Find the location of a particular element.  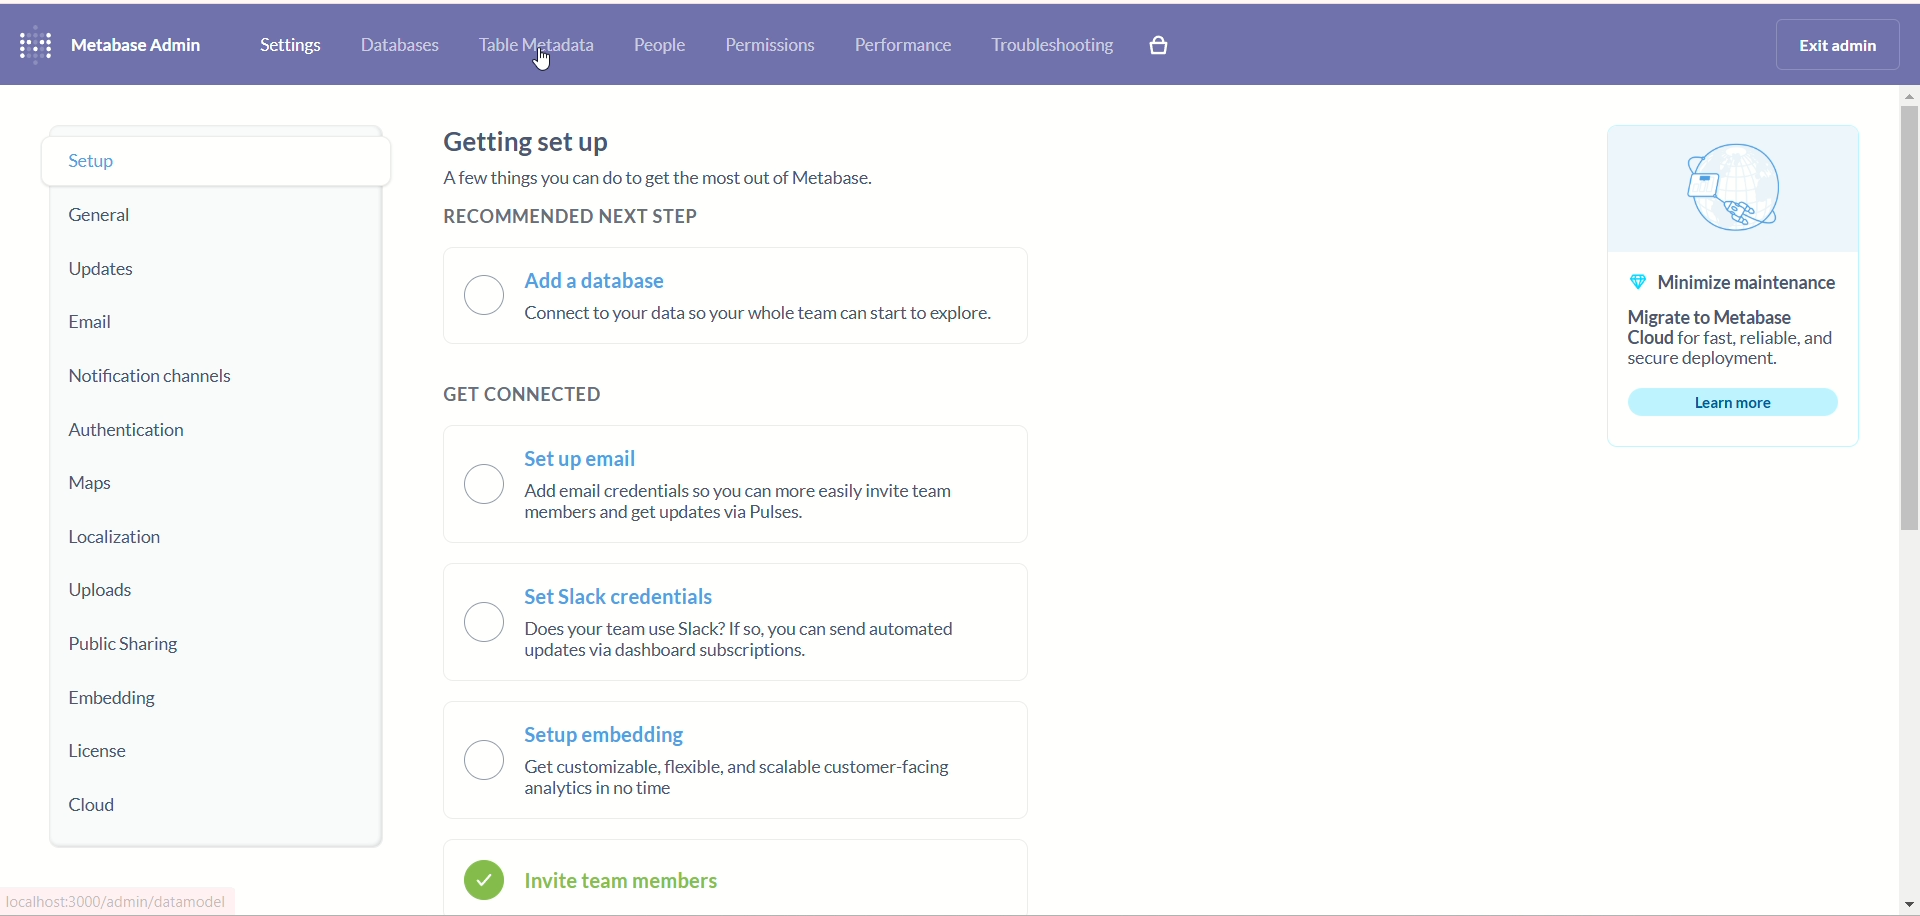

permissions is located at coordinates (775, 45).